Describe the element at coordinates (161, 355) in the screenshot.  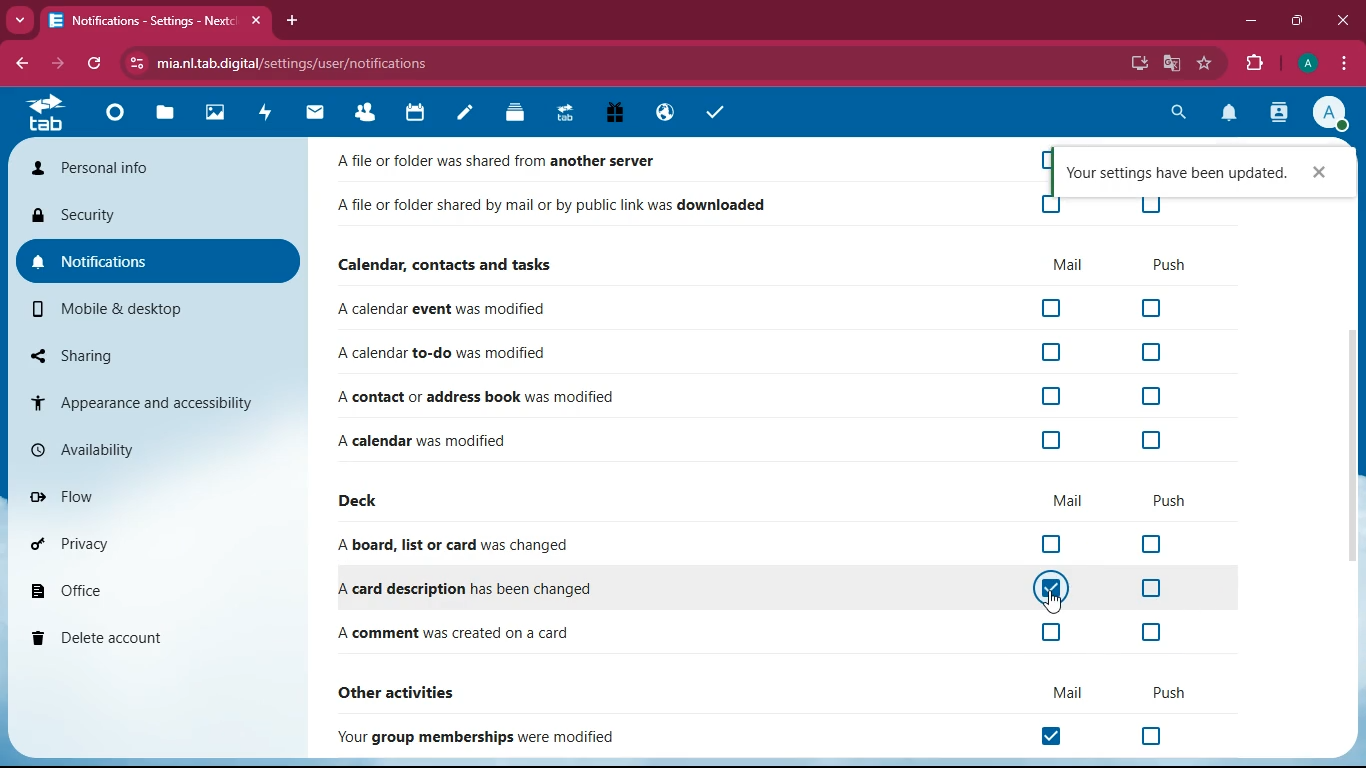
I see `sharing` at that location.